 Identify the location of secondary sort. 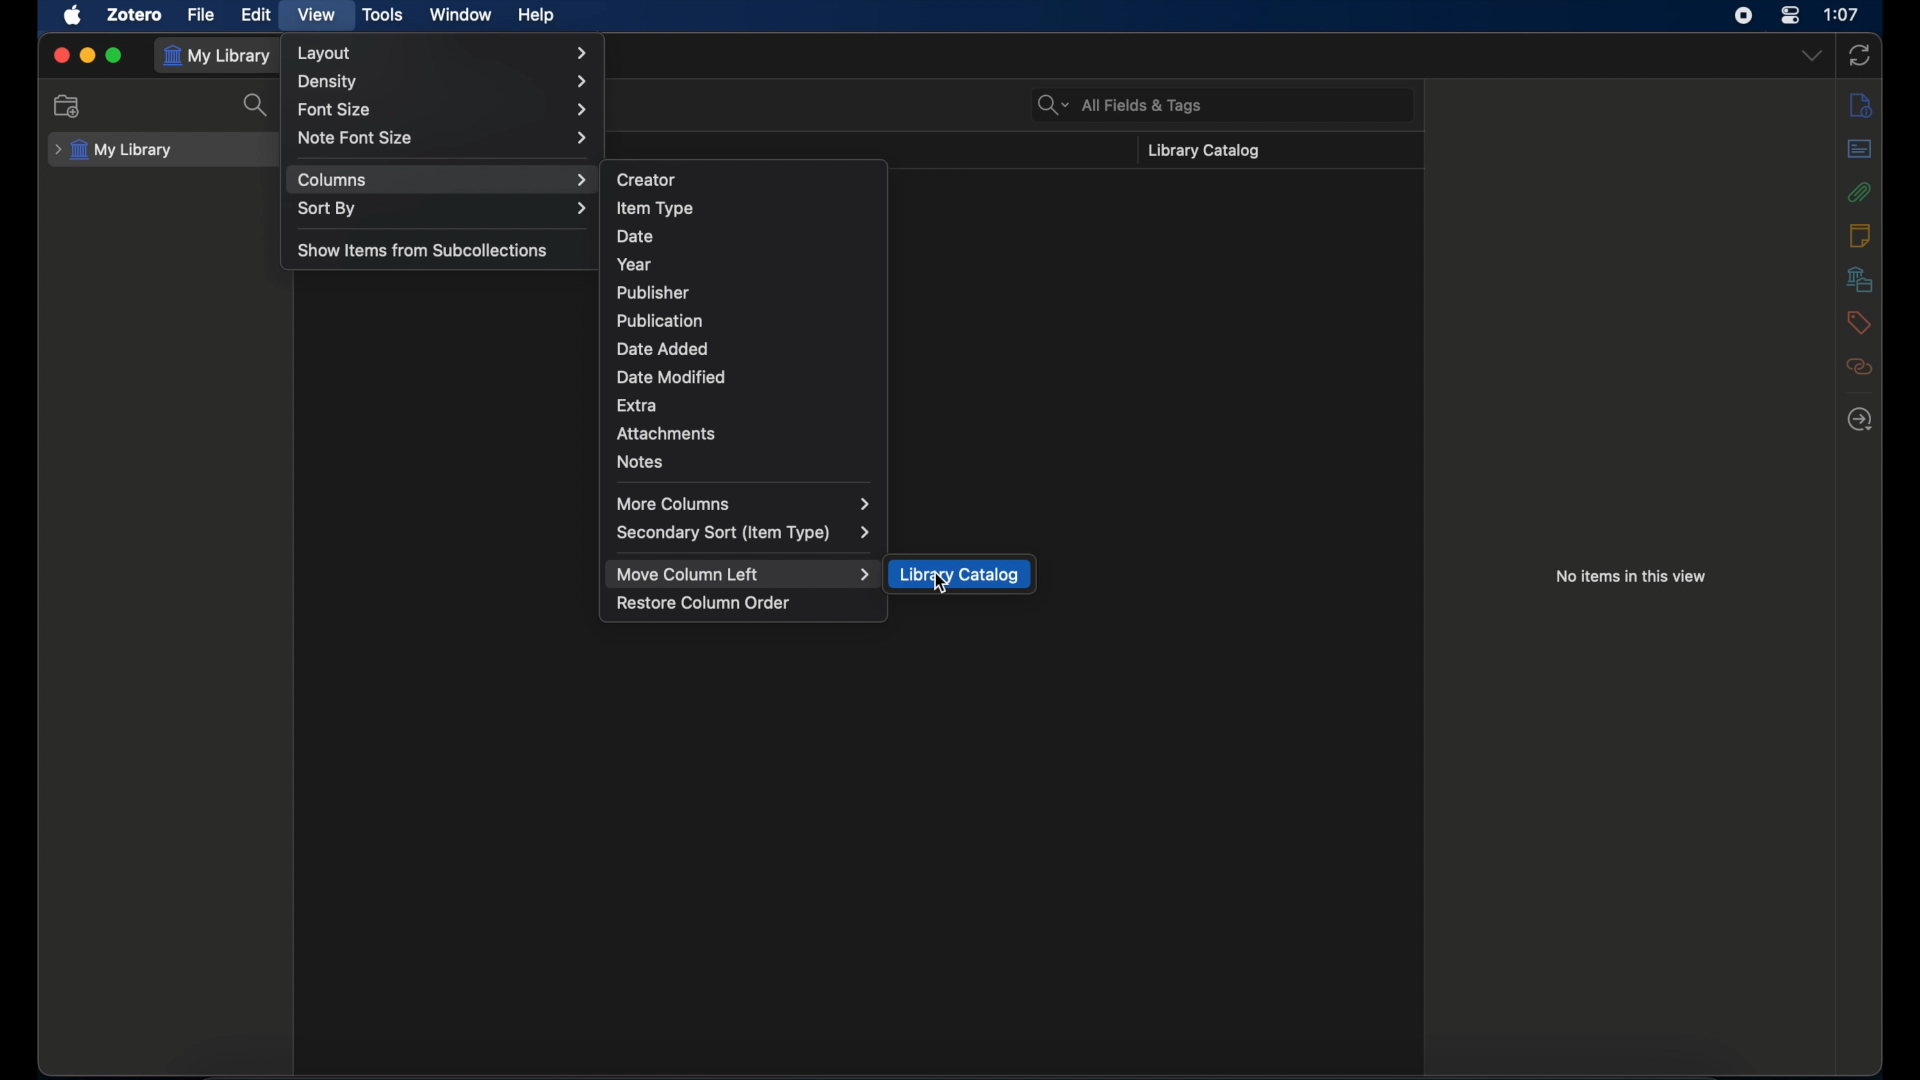
(744, 533).